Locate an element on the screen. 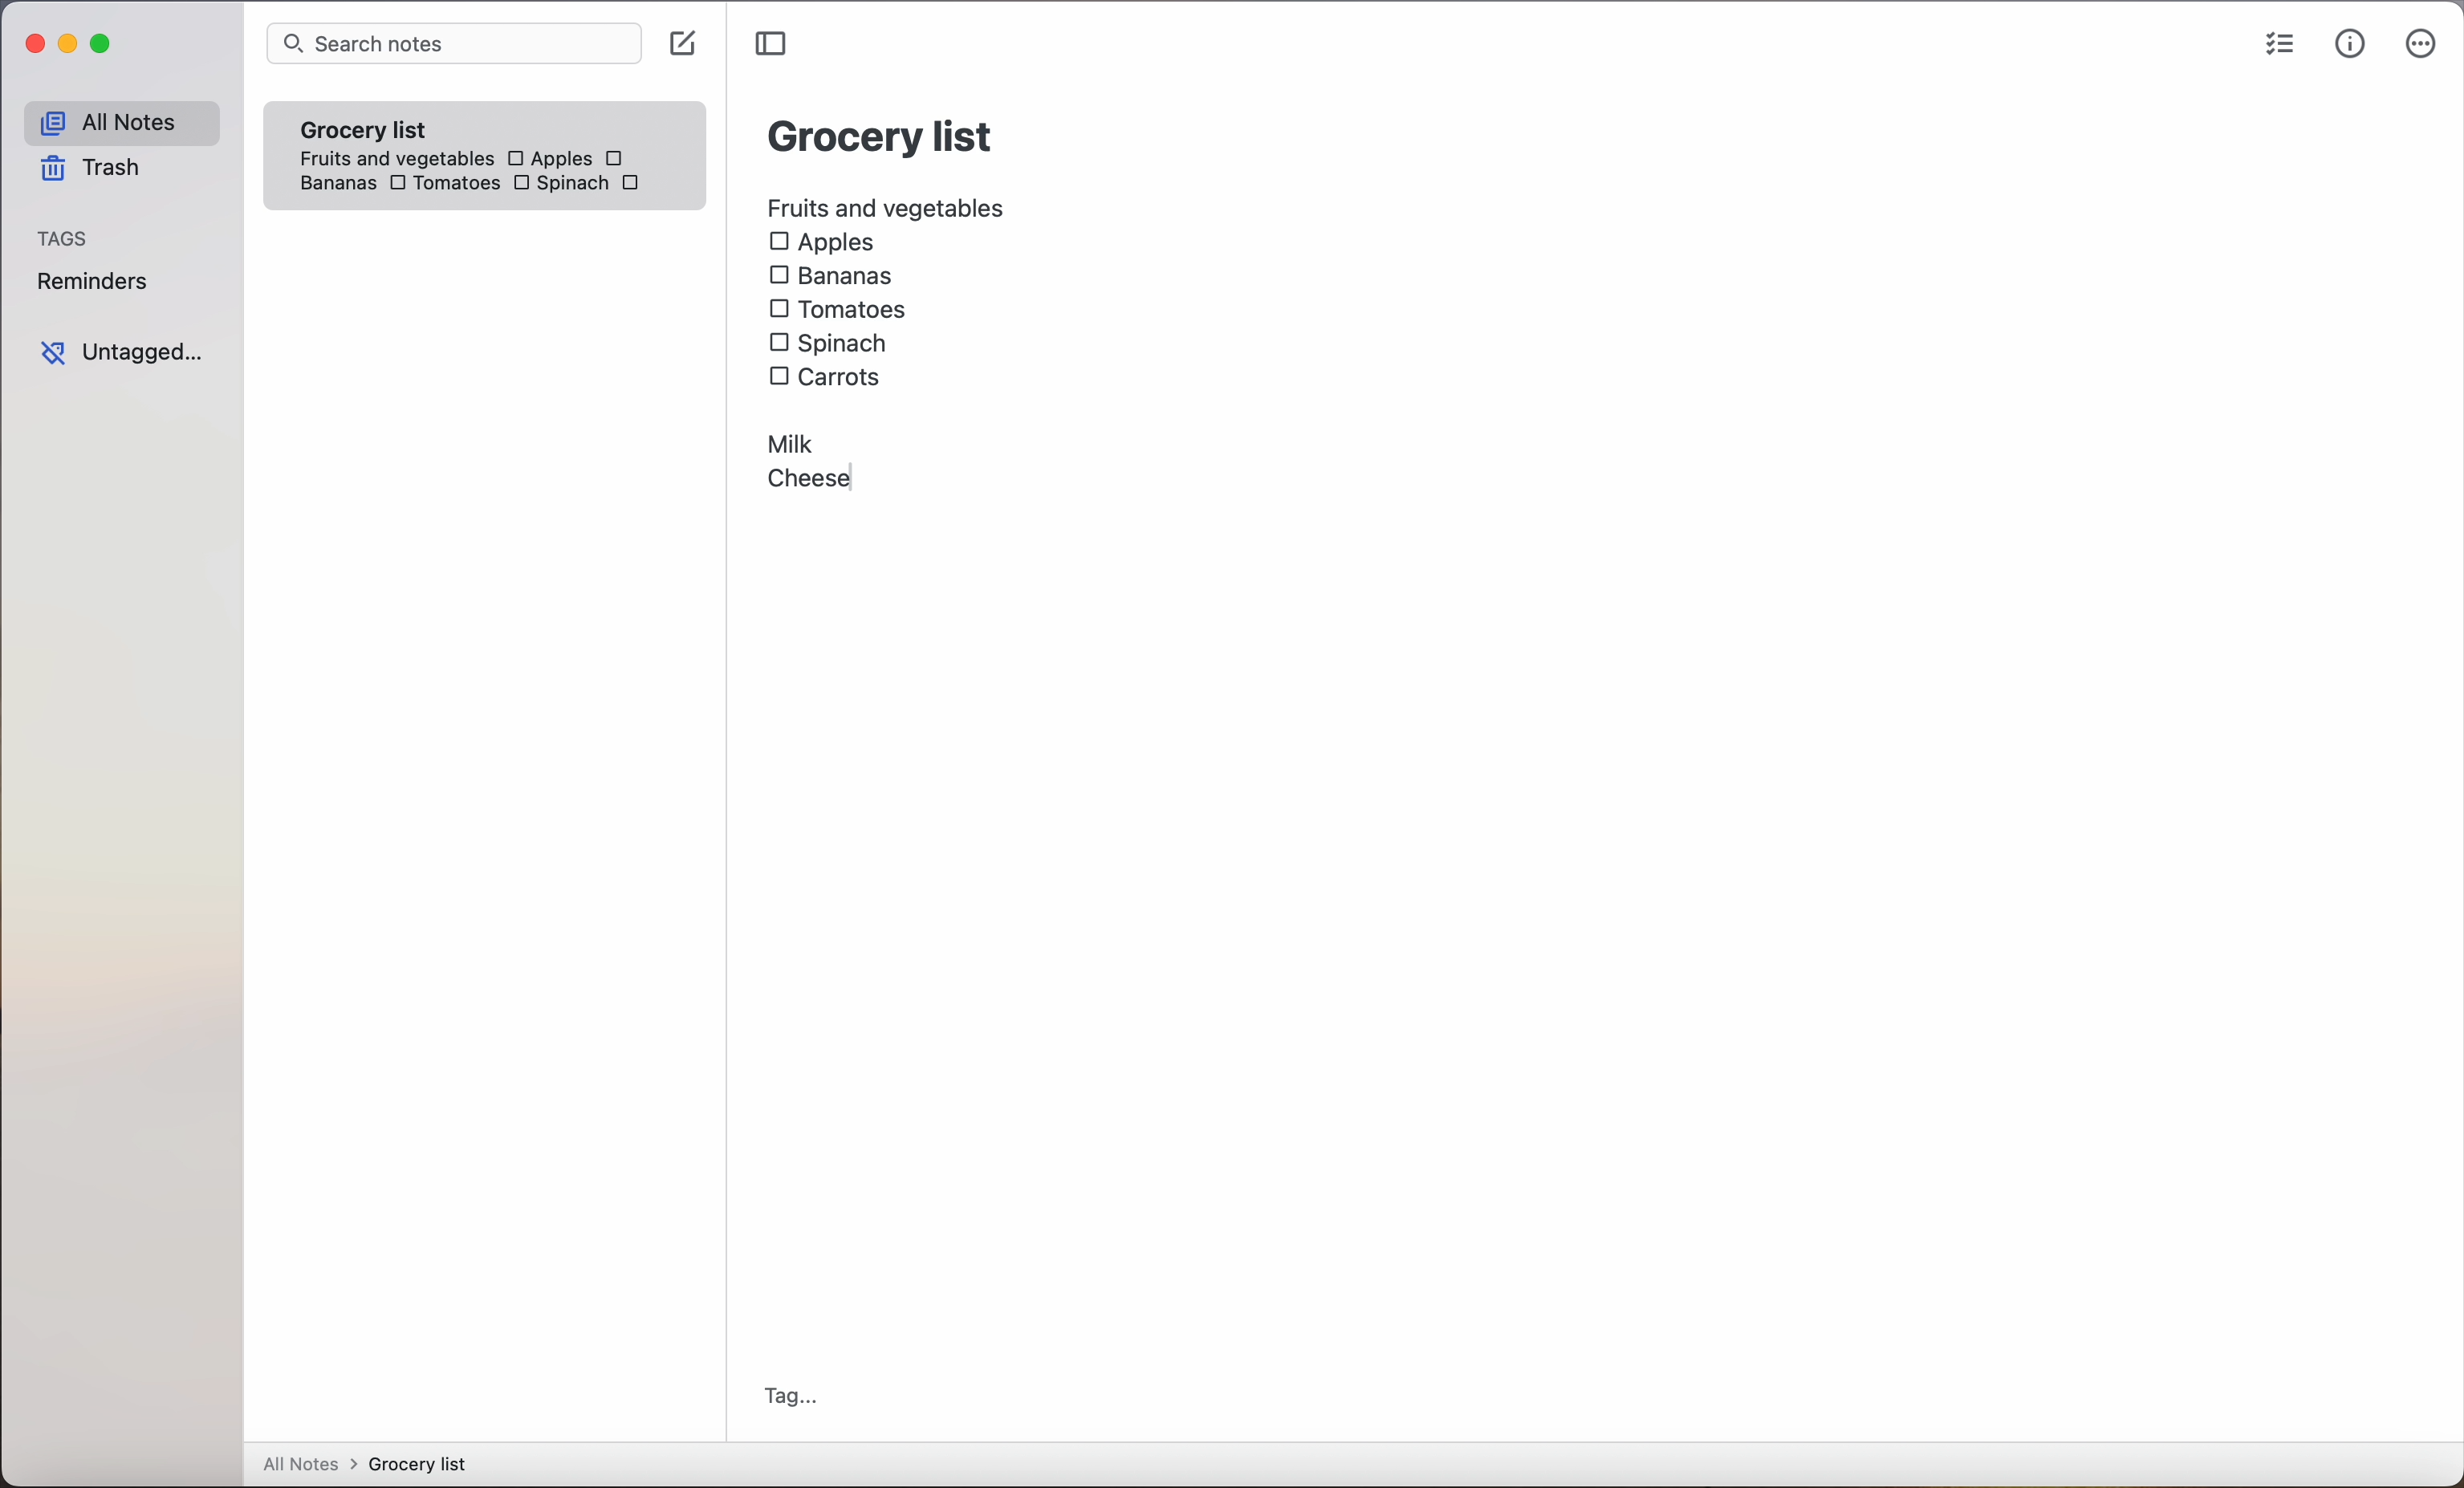 The width and height of the screenshot is (2464, 1488). Spinach checkbox is located at coordinates (830, 343).